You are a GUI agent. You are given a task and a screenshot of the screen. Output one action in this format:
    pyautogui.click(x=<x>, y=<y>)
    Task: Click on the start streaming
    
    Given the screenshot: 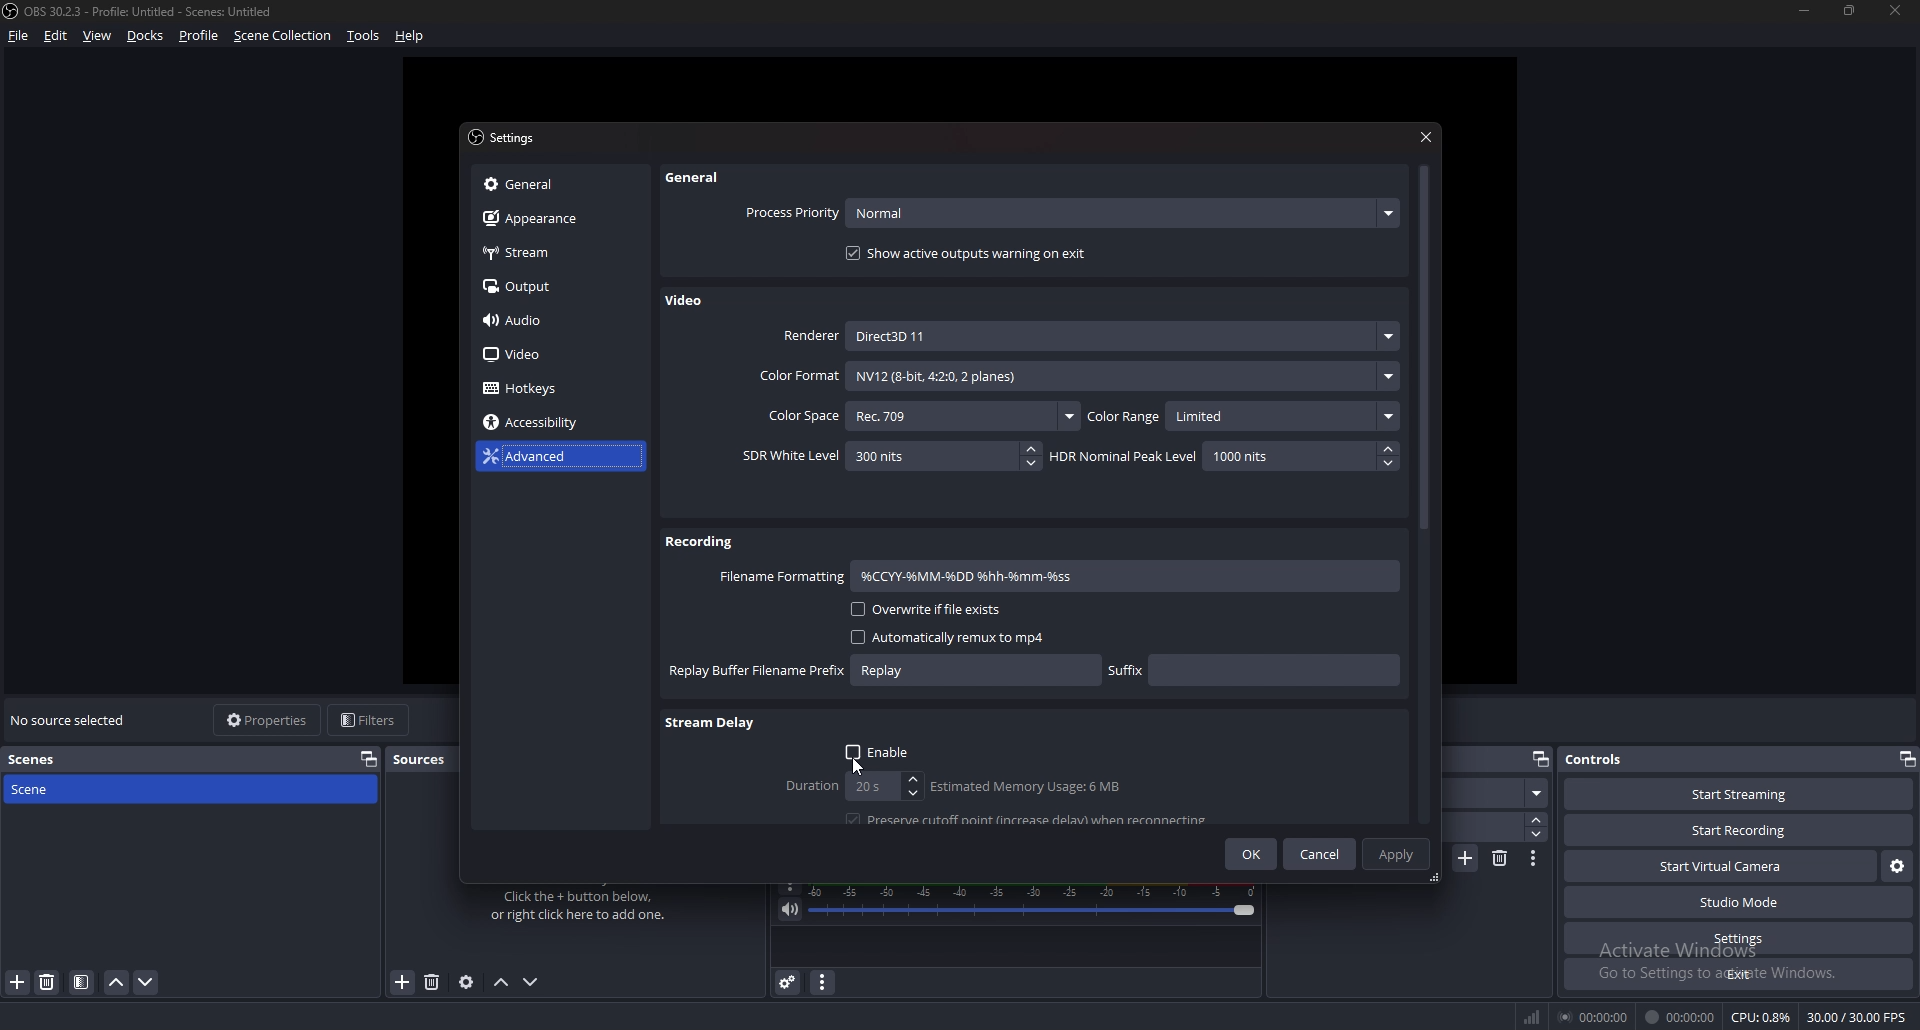 What is the action you would take?
    pyautogui.click(x=1739, y=794)
    